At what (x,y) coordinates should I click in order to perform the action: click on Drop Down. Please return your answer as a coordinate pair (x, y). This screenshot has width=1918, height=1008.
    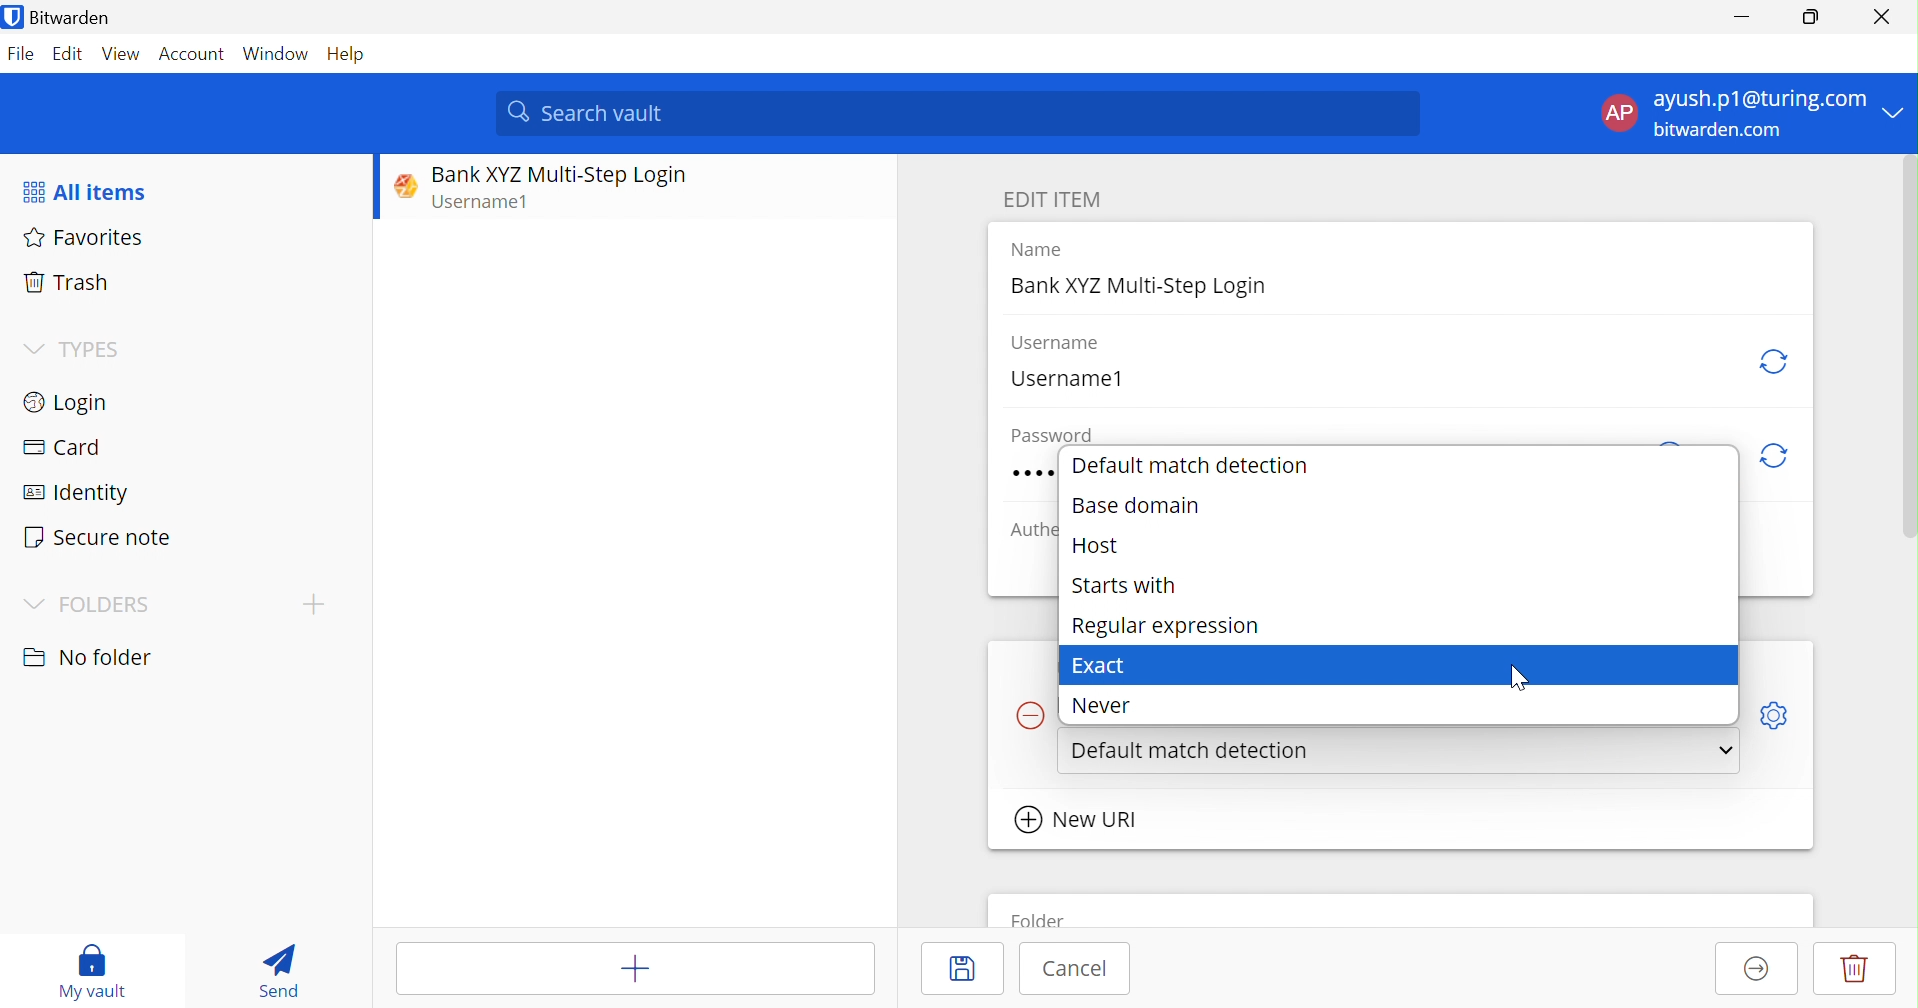
    Looking at the image, I should click on (32, 348).